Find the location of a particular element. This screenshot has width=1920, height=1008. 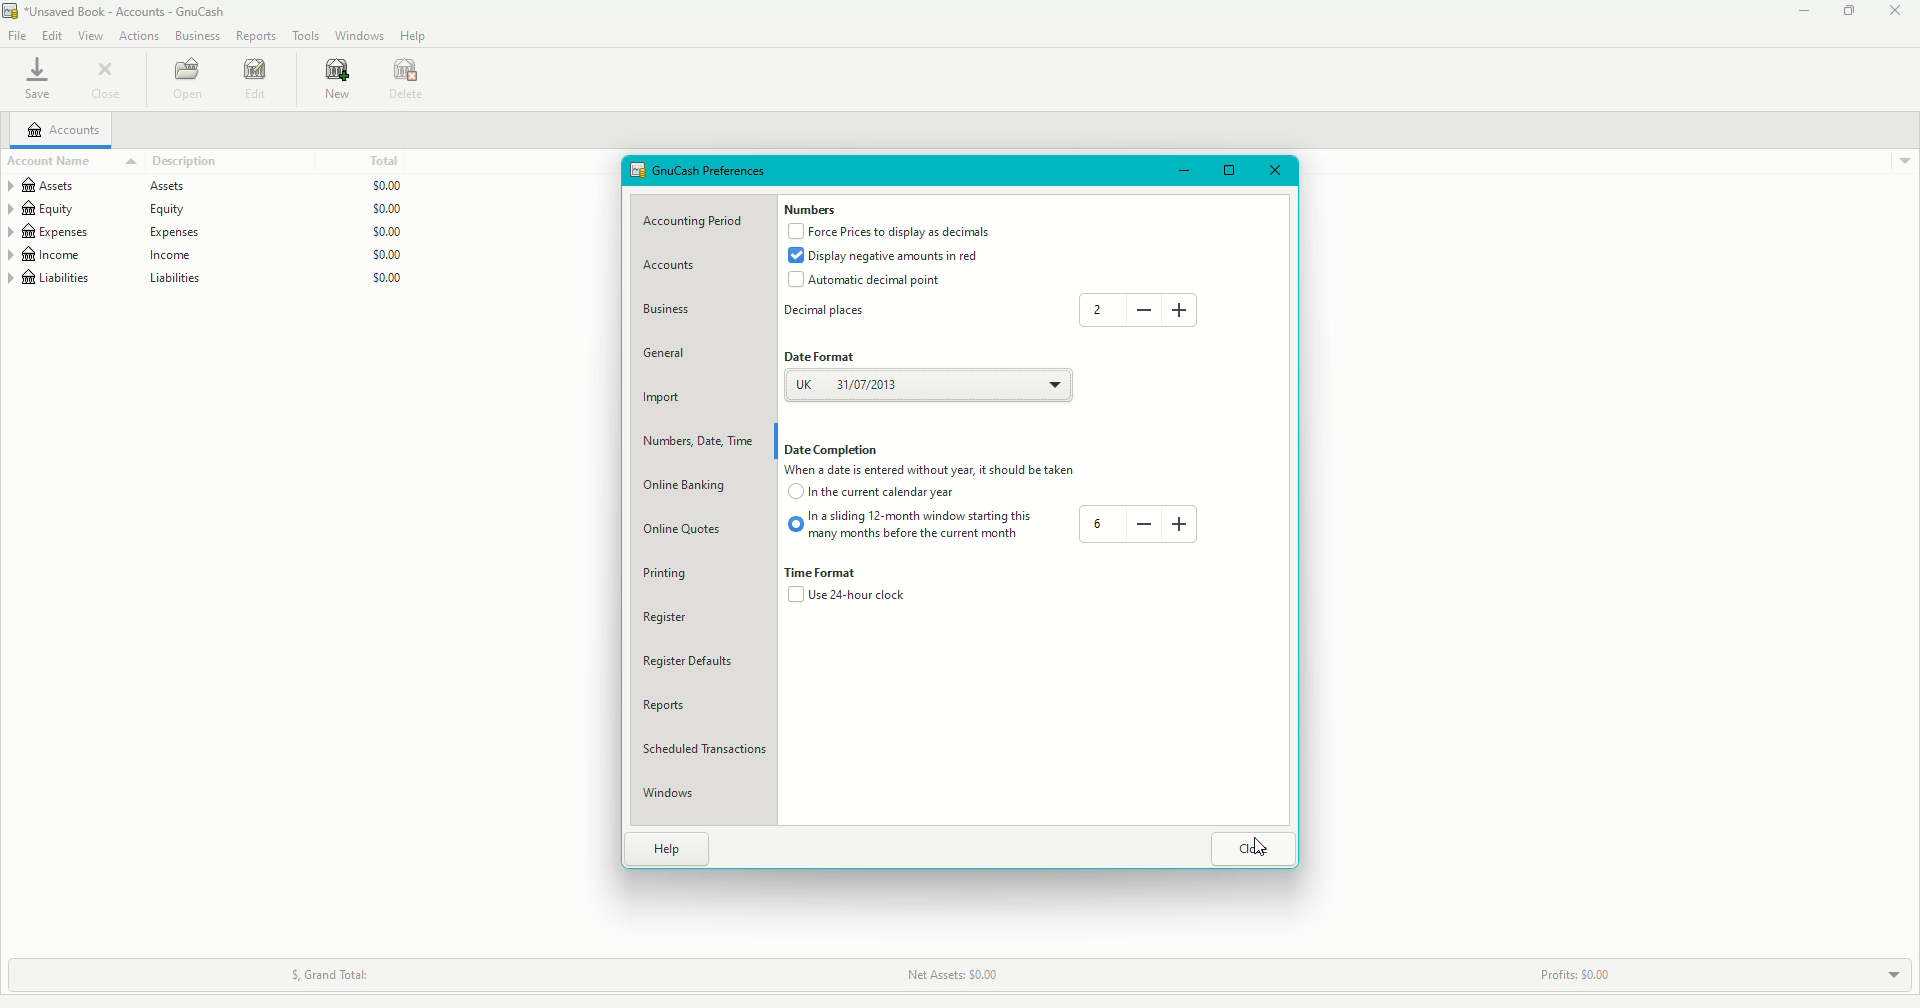

Online Banking is located at coordinates (697, 486).